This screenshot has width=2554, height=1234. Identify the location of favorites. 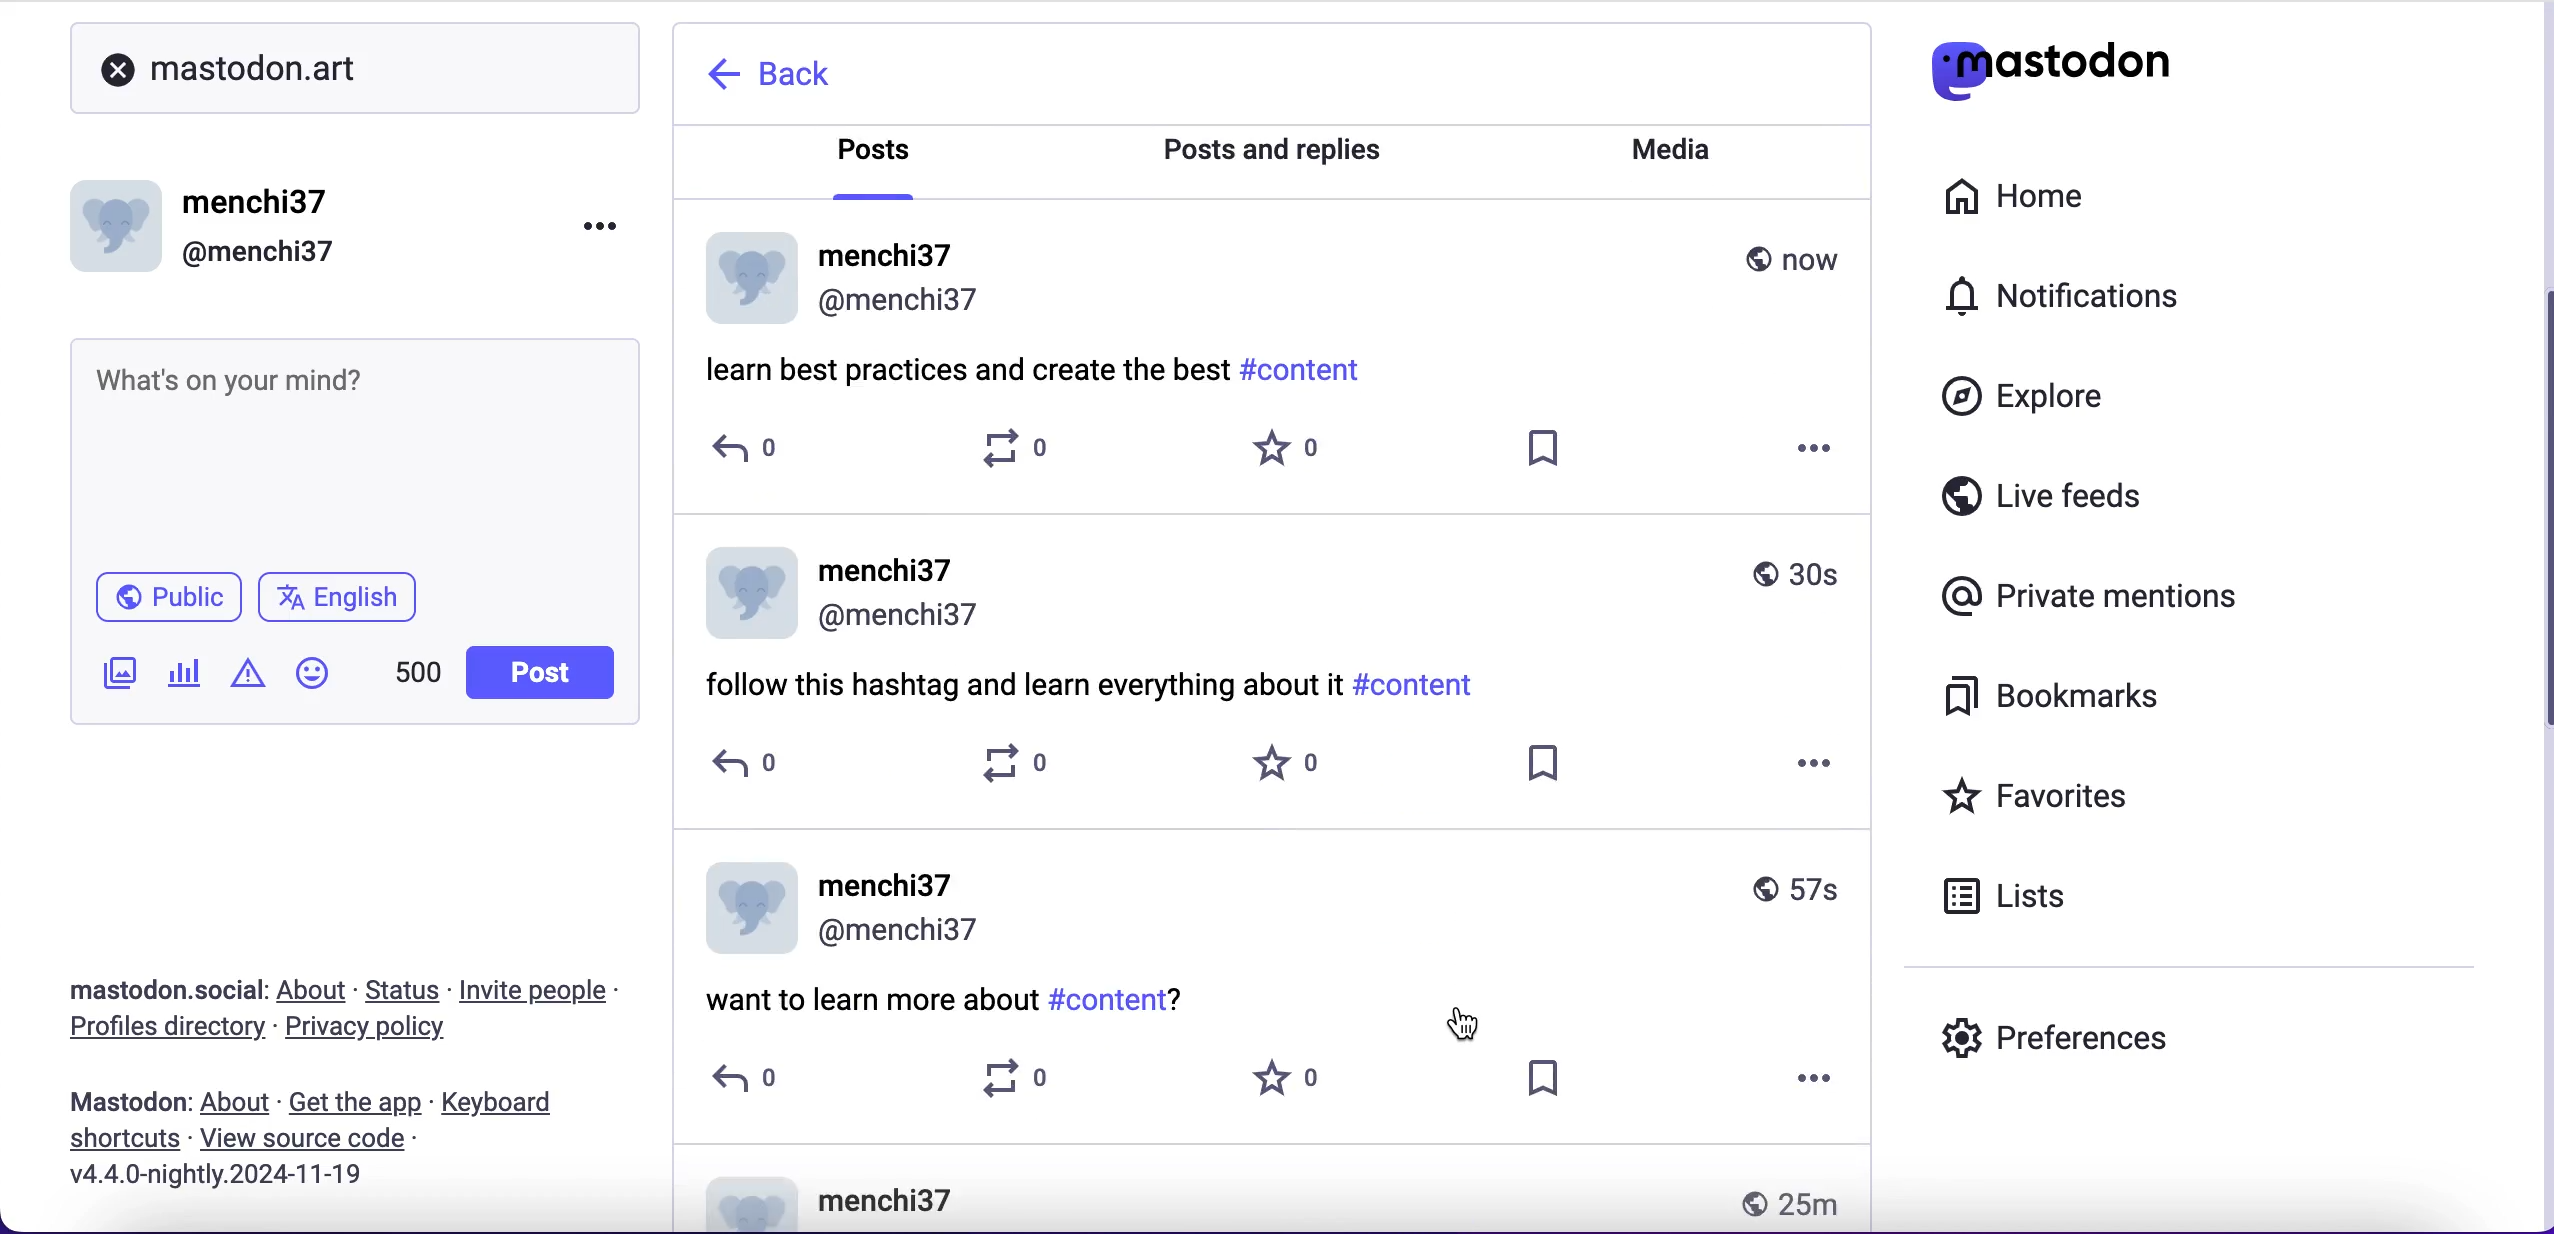
(2088, 795).